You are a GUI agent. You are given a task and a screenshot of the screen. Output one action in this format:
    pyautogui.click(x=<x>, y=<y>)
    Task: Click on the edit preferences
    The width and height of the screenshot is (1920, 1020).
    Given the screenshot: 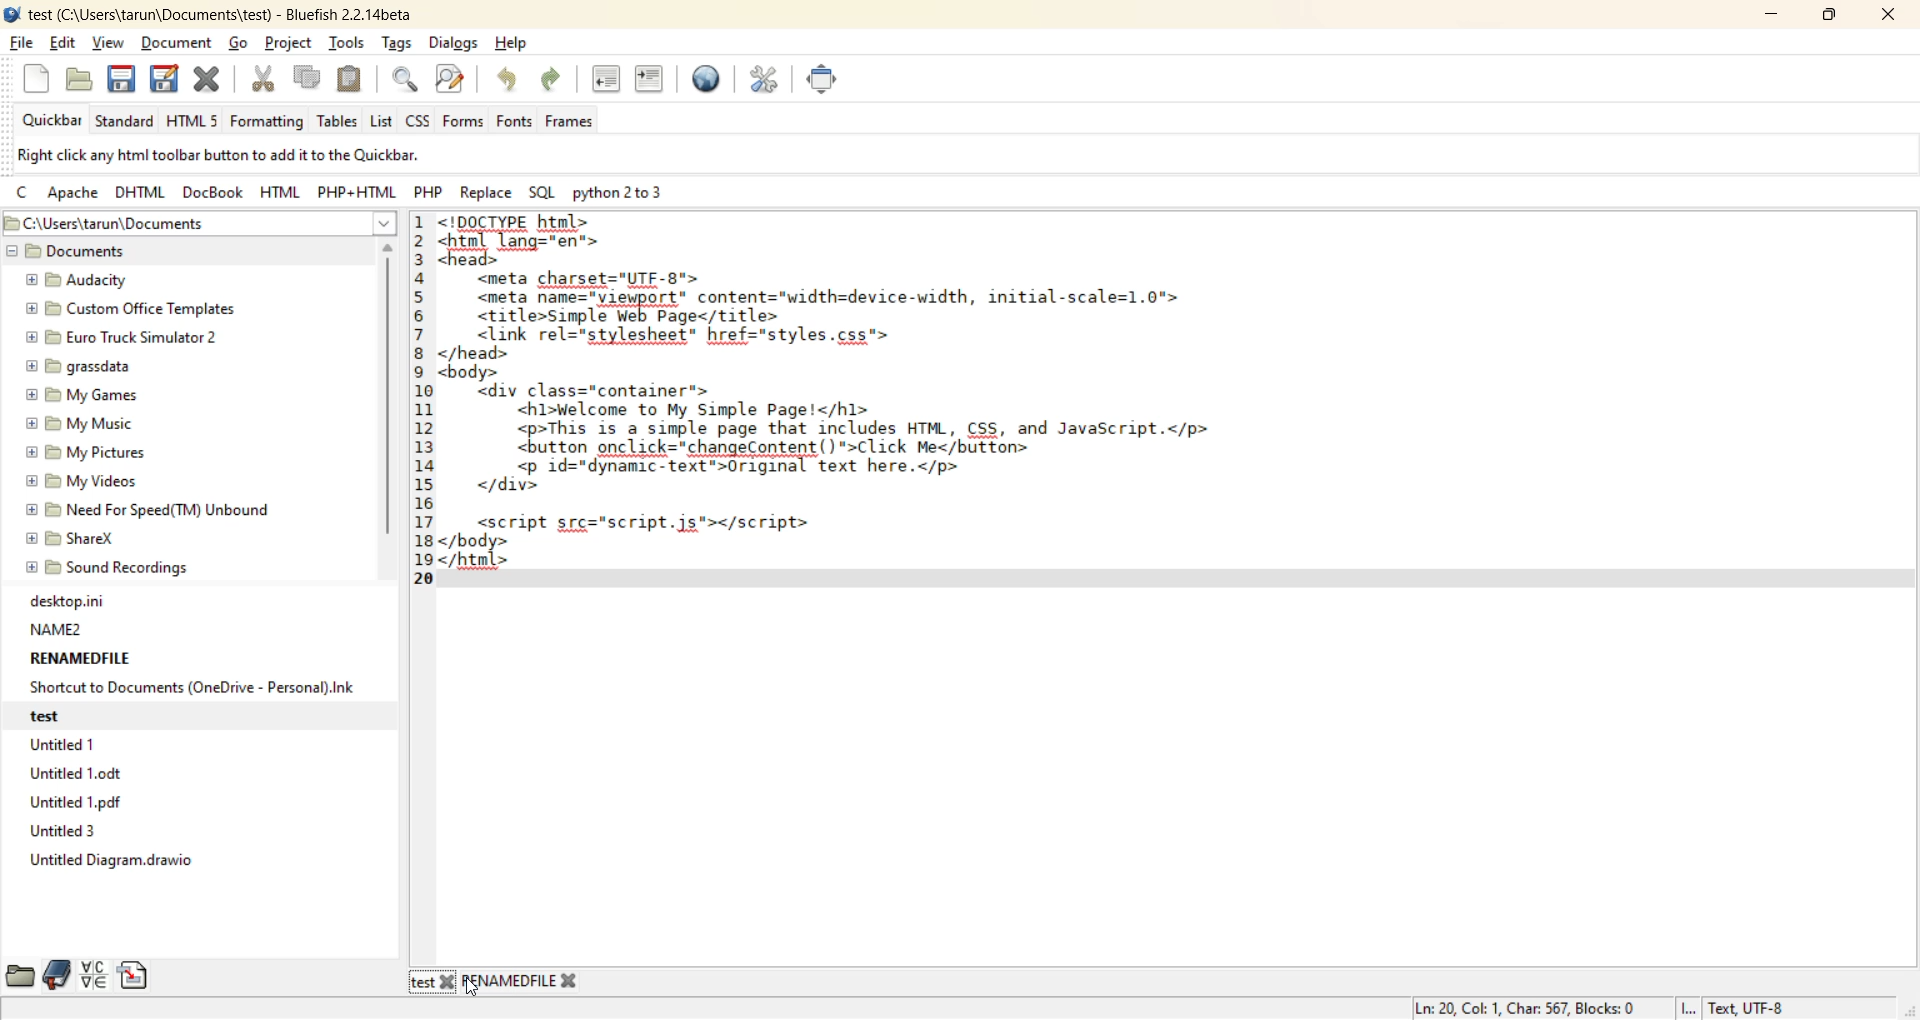 What is the action you would take?
    pyautogui.click(x=768, y=83)
    